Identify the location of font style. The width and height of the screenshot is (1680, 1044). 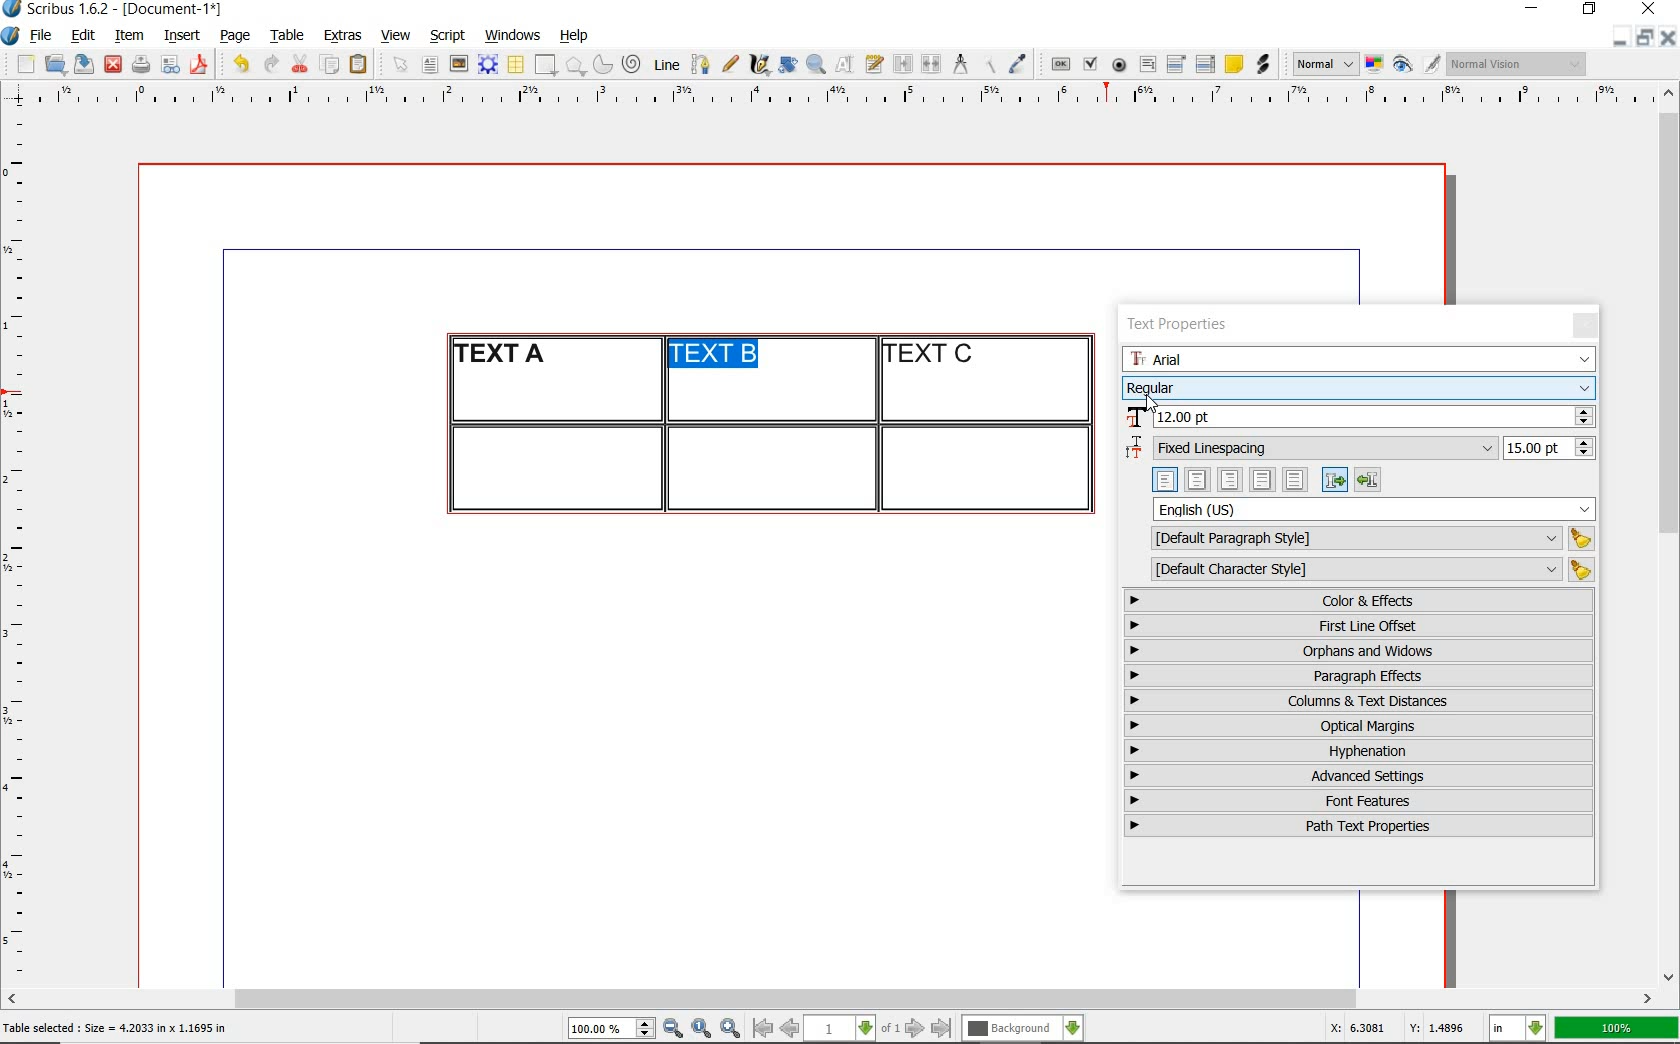
(1359, 387).